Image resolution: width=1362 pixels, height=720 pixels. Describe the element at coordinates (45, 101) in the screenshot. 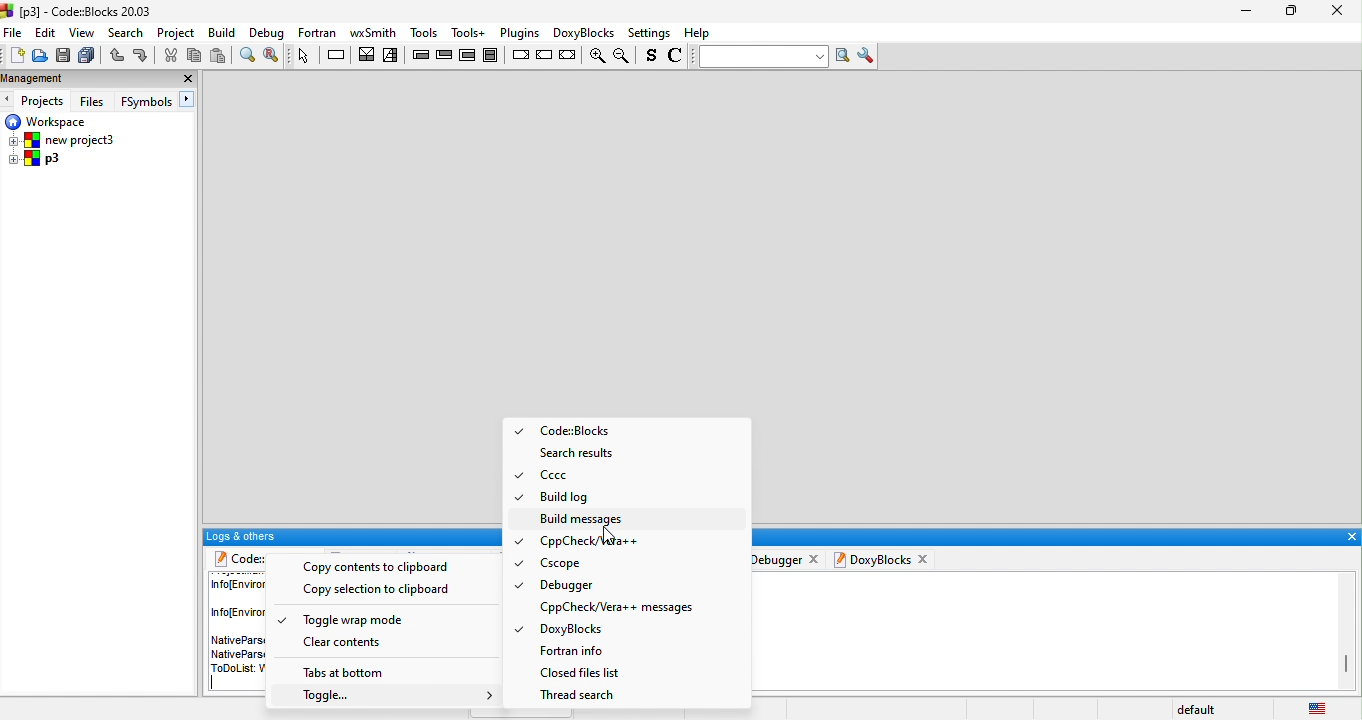

I see `projects` at that location.